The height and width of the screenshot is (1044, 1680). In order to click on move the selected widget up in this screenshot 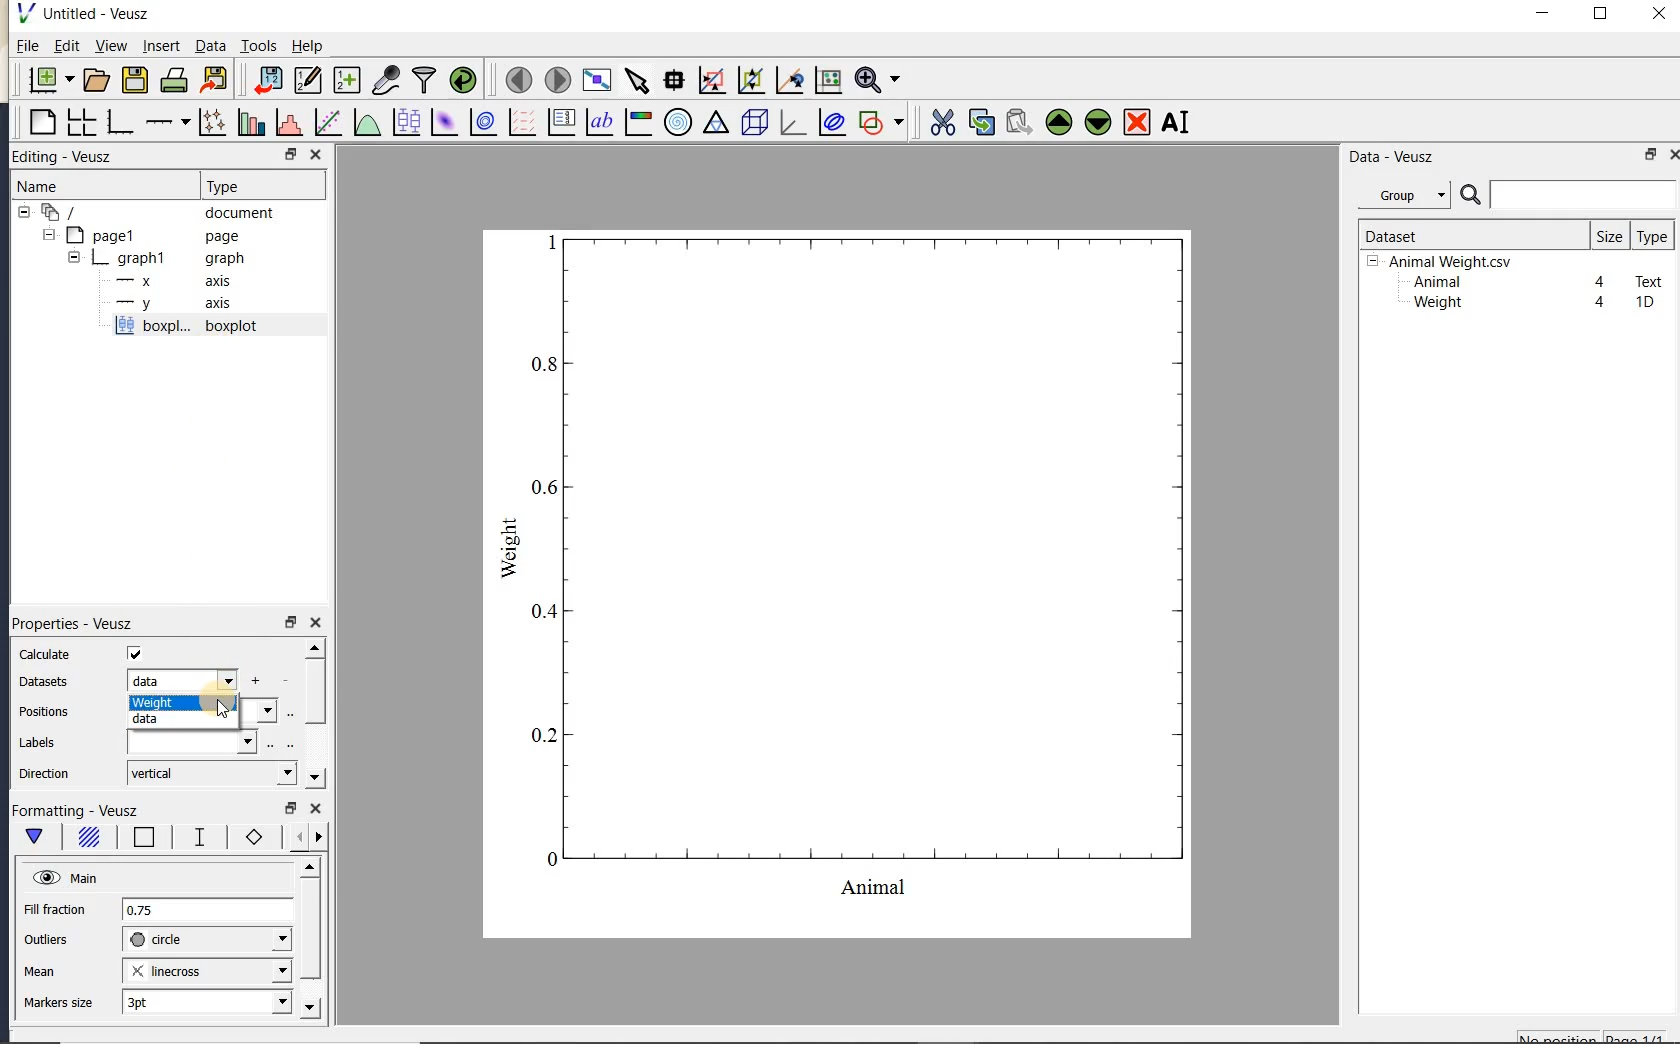, I will do `click(1059, 123)`.